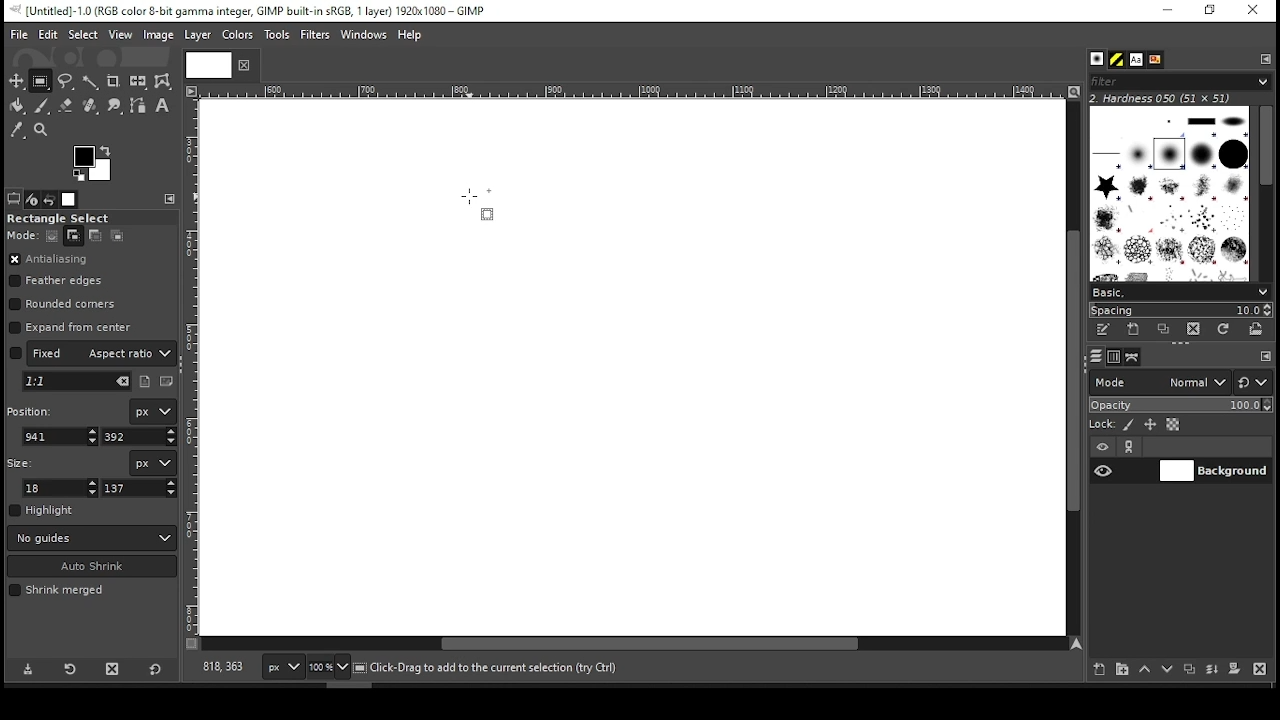 This screenshot has height=720, width=1280. Describe the element at coordinates (92, 538) in the screenshot. I see `guides` at that location.